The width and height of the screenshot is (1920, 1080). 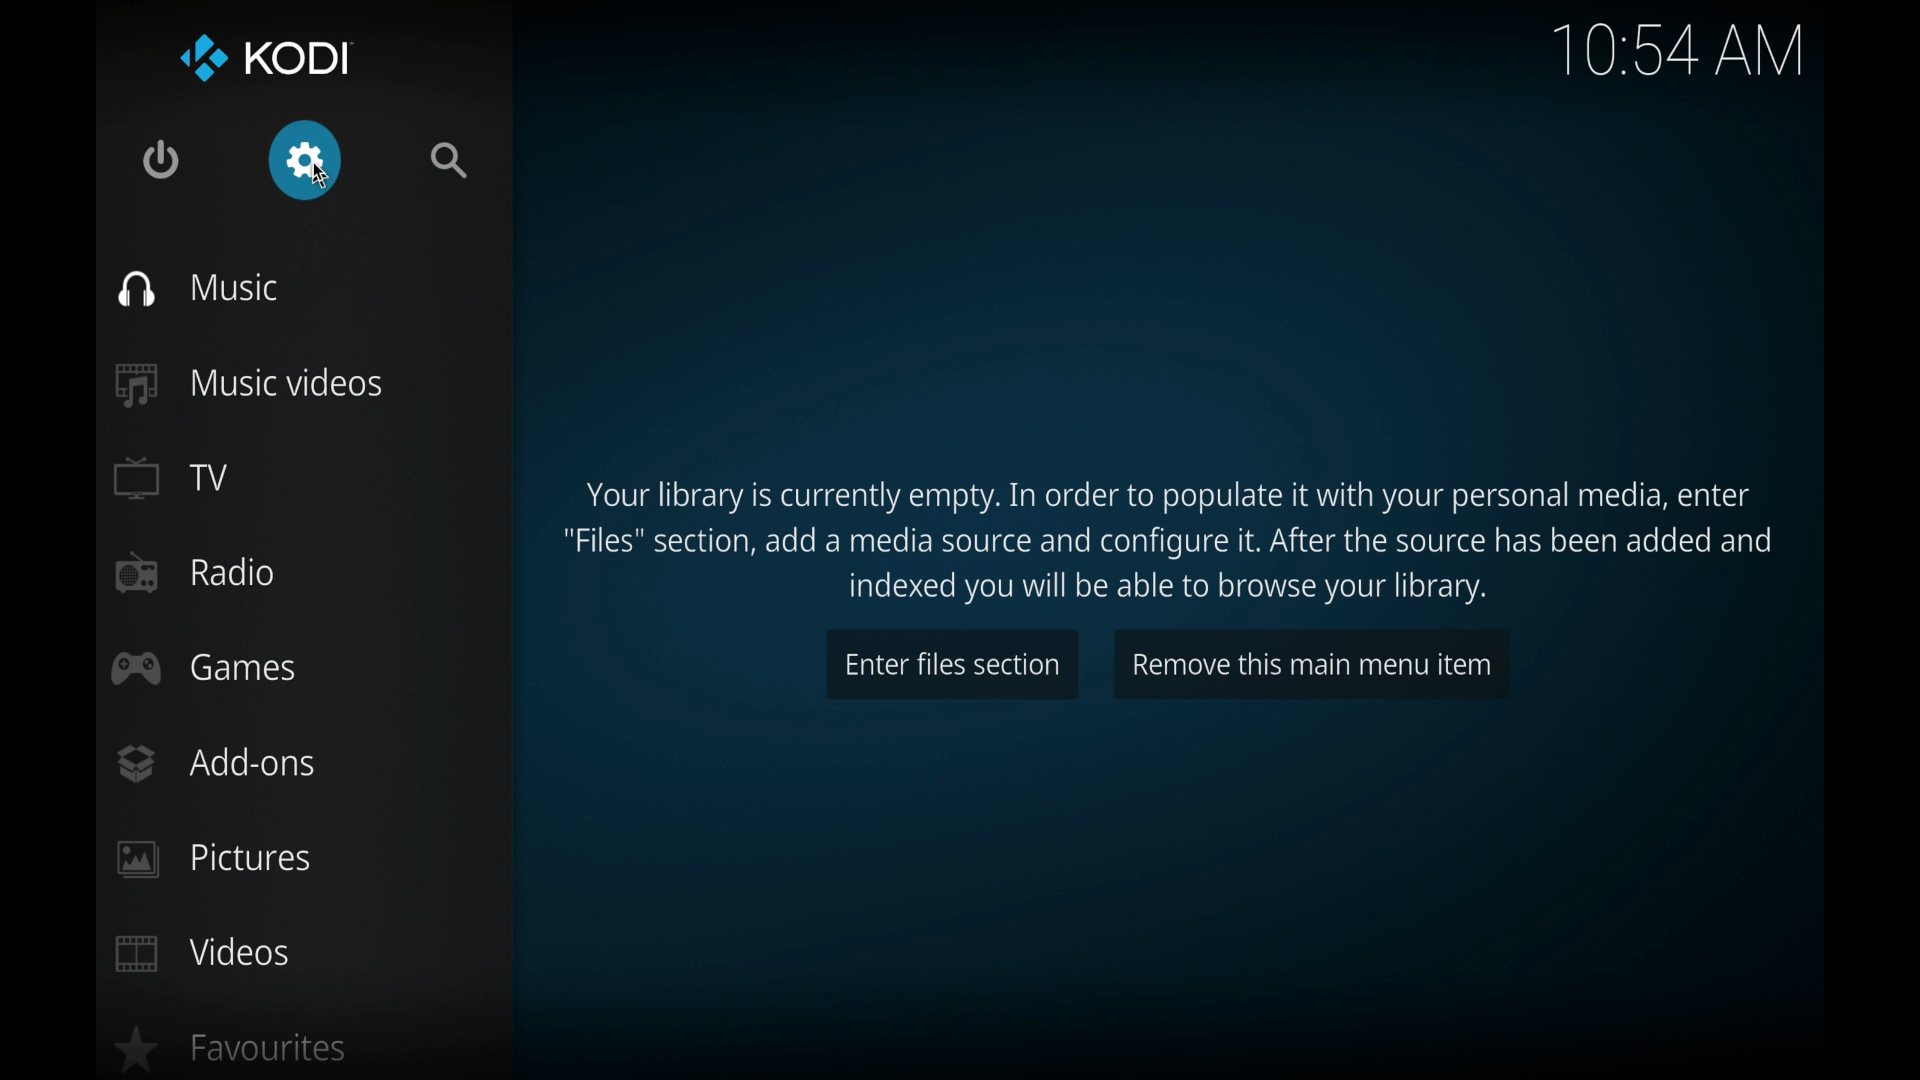 I want to click on quit kodi, so click(x=162, y=161).